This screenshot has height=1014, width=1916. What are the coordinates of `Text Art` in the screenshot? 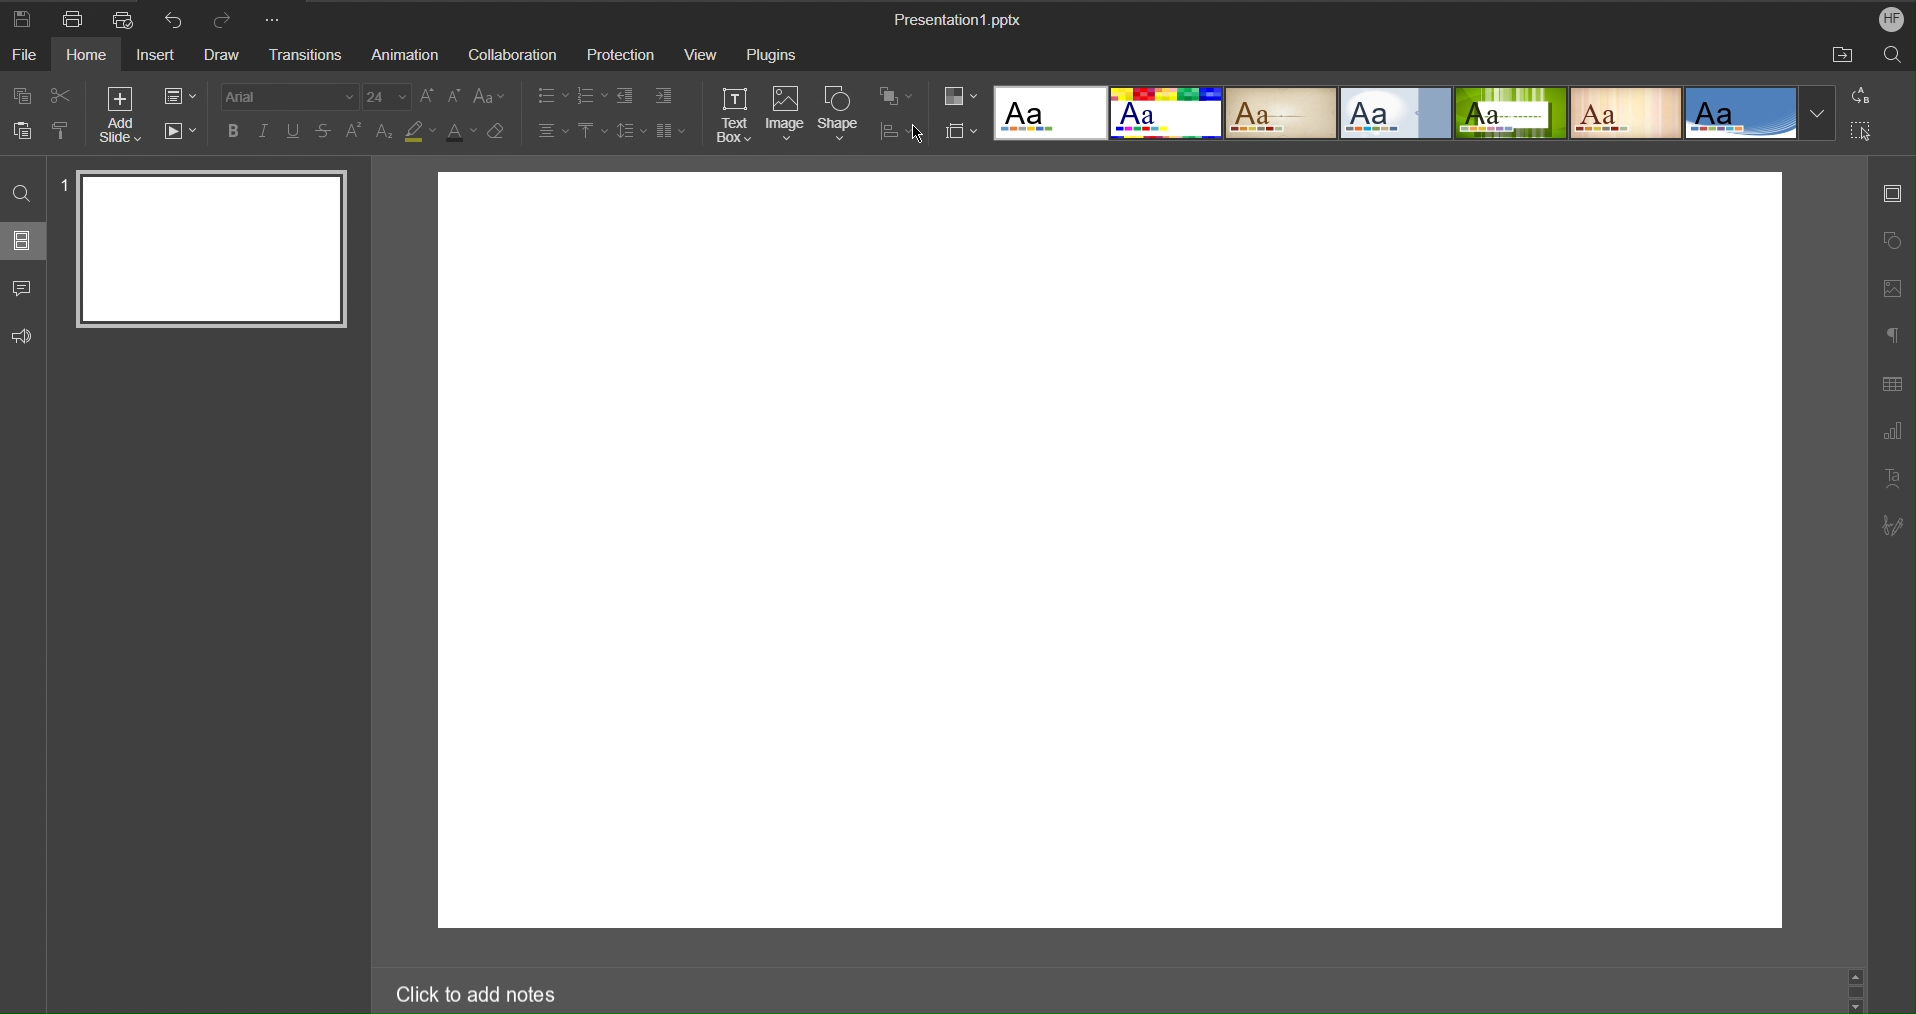 It's located at (1892, 480).